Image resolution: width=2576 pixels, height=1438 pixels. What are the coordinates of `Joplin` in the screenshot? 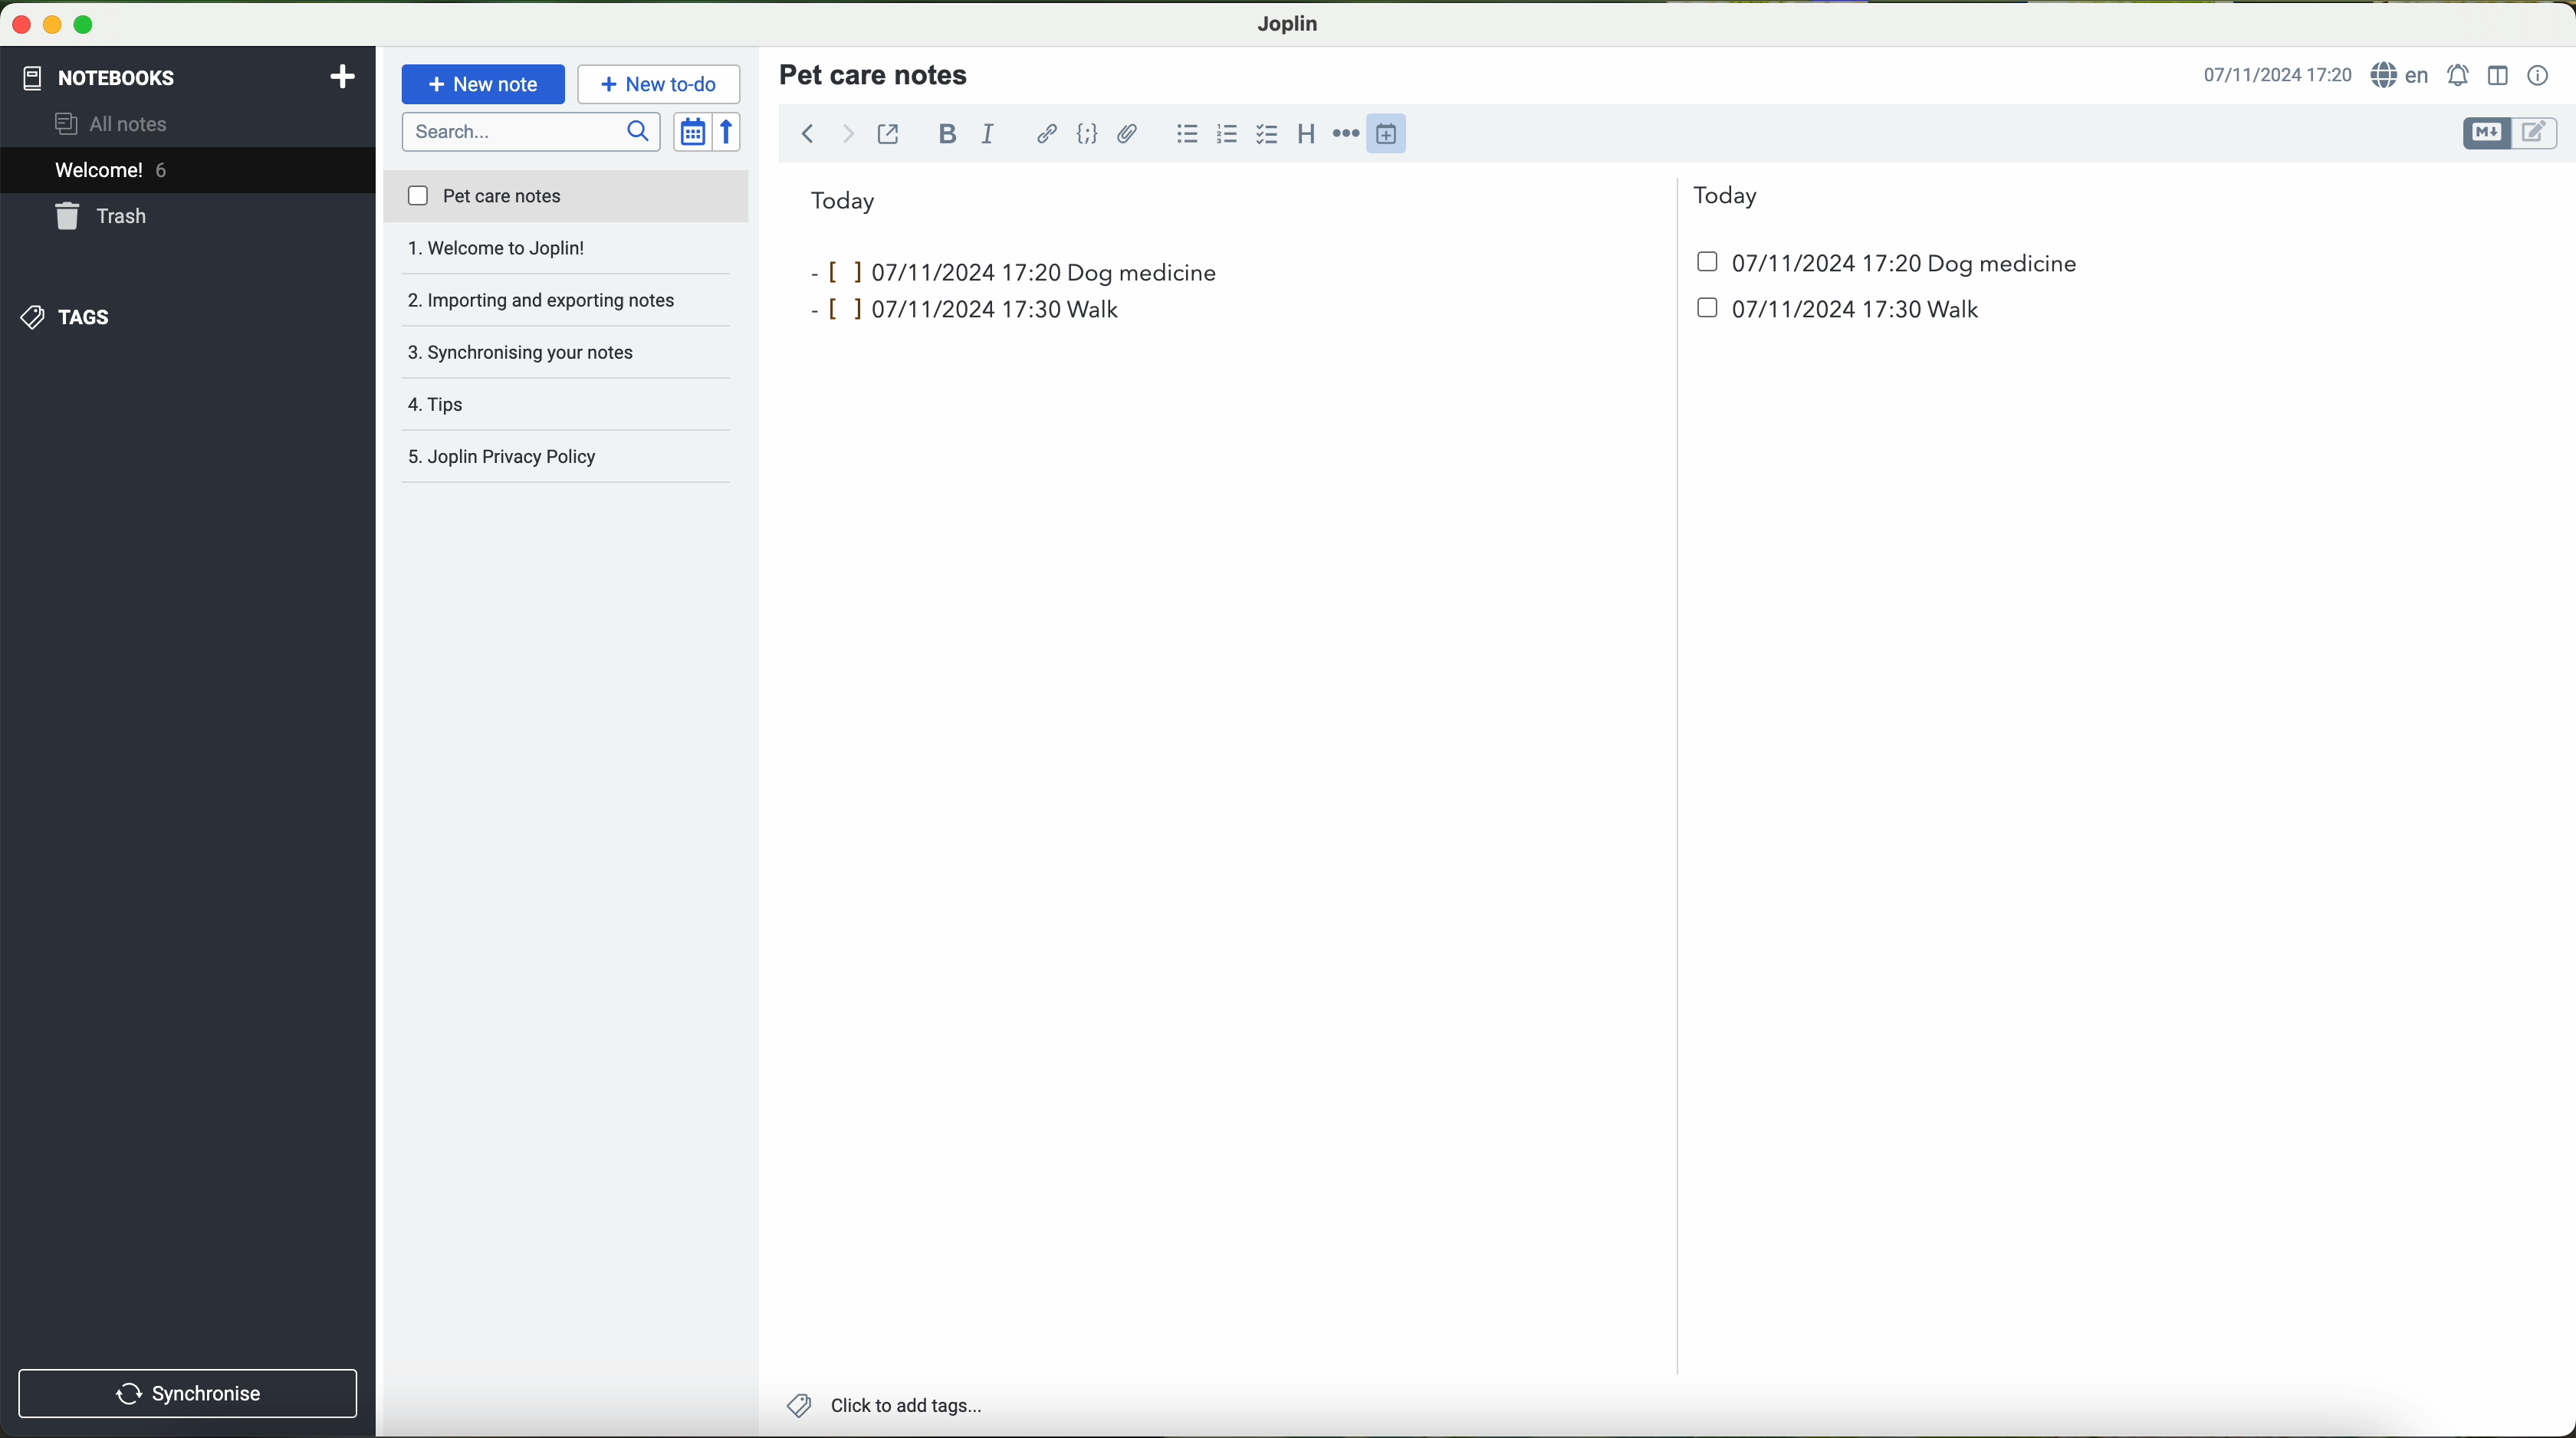 It's located at (1289, 22).